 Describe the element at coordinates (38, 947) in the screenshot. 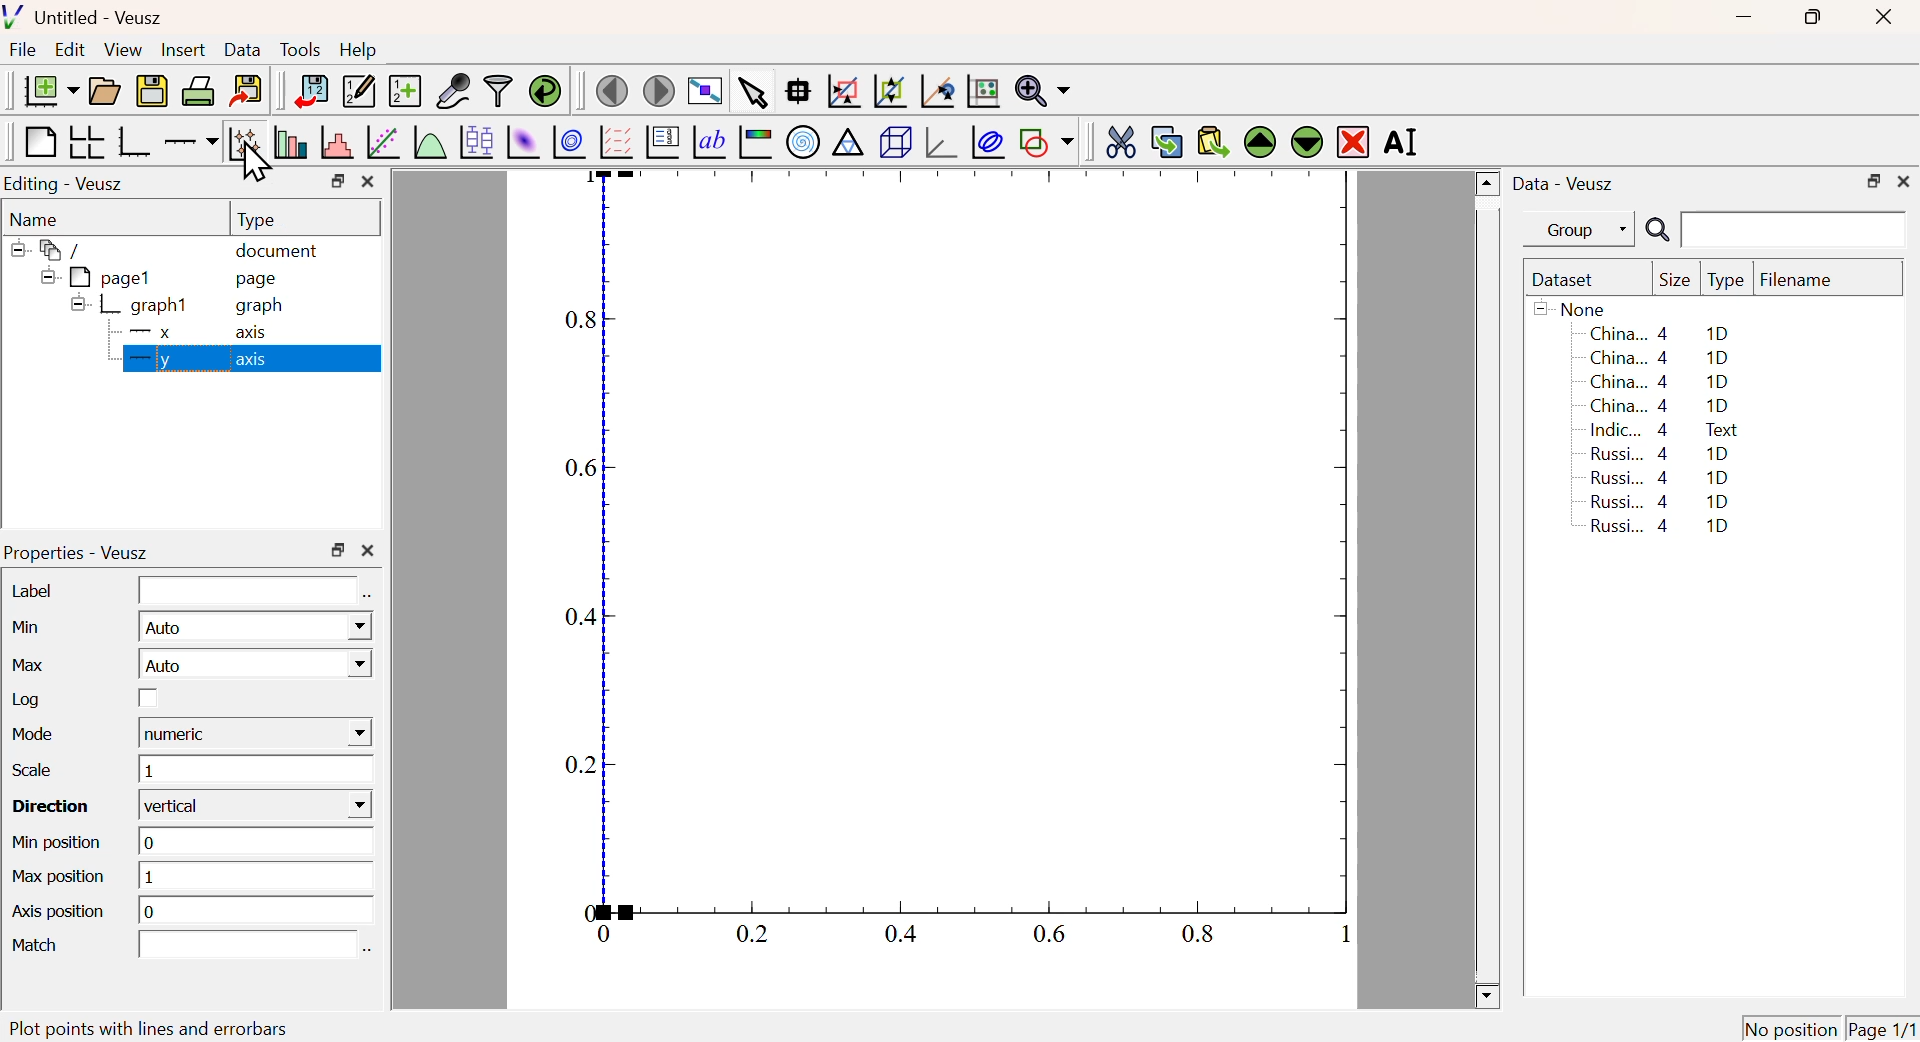

I see `Match` at that location.